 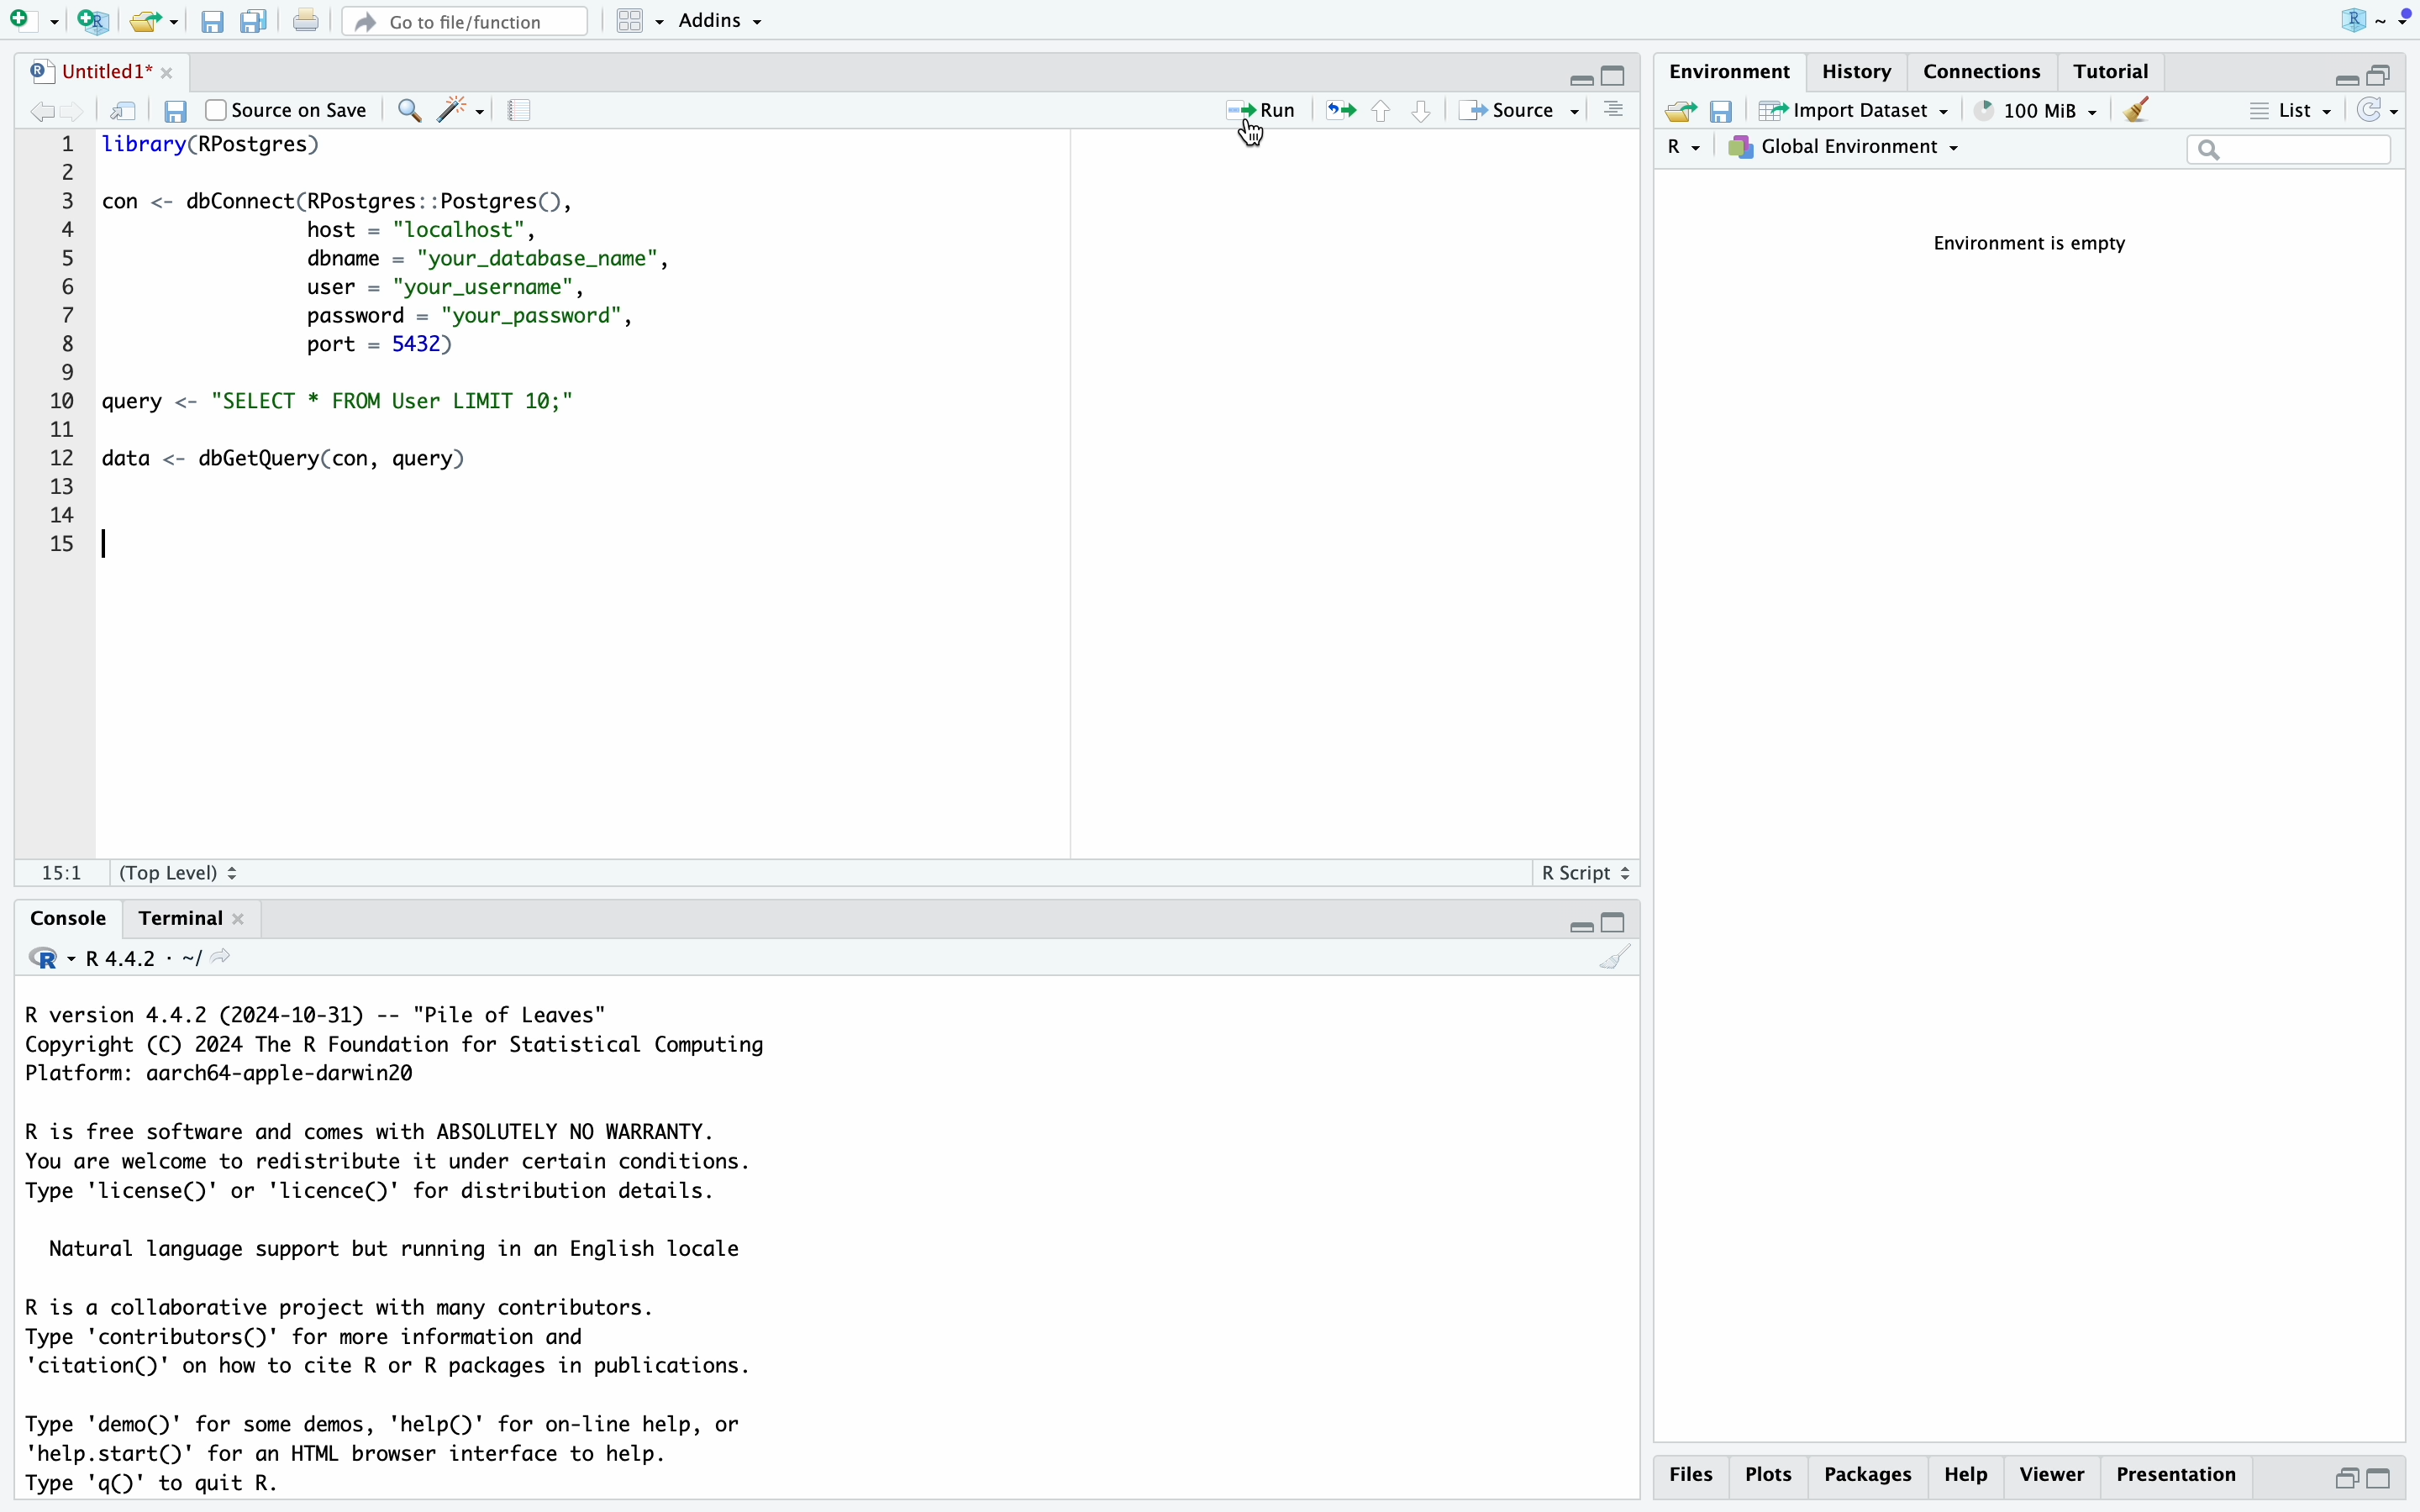 What do you see at coordinates (2336, 19) in the screenshot?
I see `R logo` at bounding box center [2336, 19].